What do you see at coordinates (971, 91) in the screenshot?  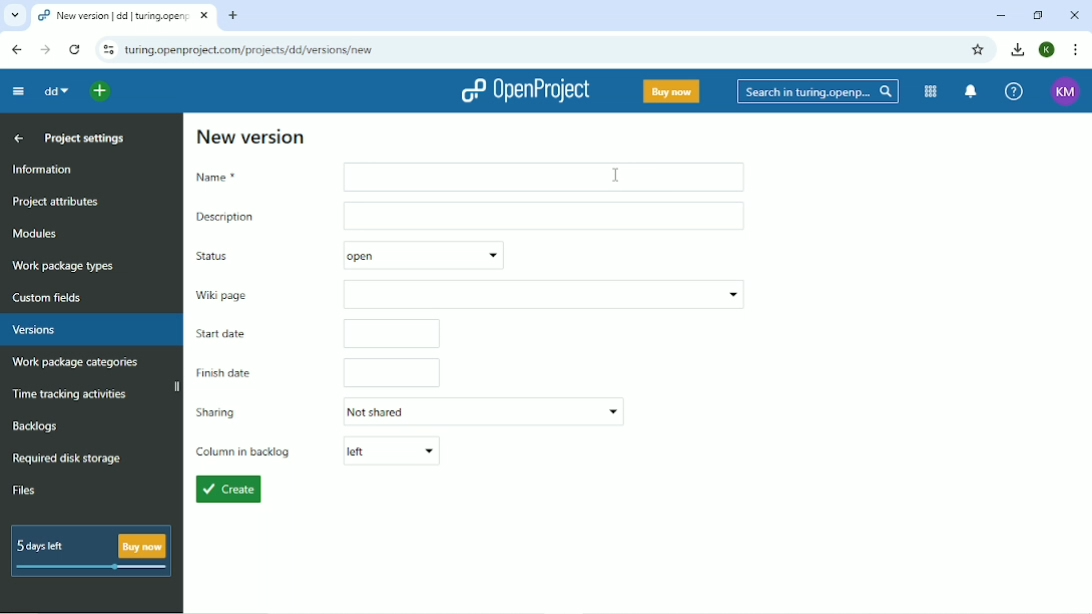 I see `To notification center` at bounding box center [971, 91].